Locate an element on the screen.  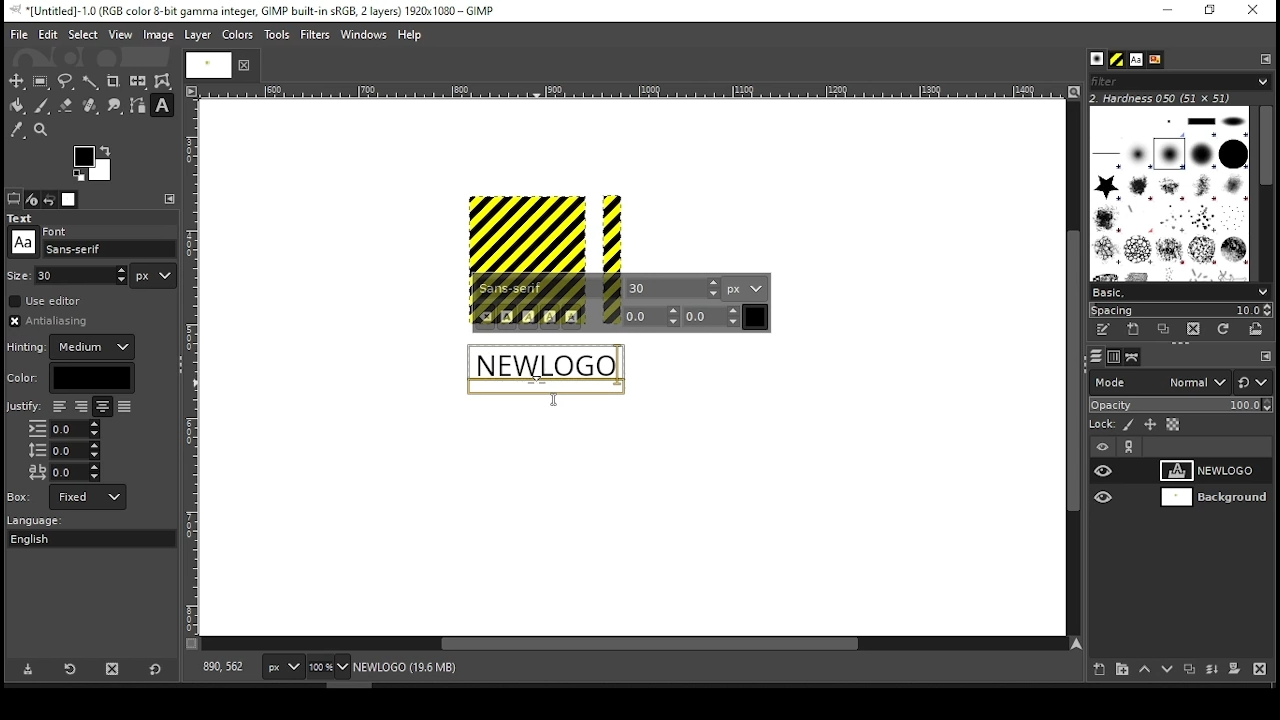
selection tool is located at coordinates (17, 81).